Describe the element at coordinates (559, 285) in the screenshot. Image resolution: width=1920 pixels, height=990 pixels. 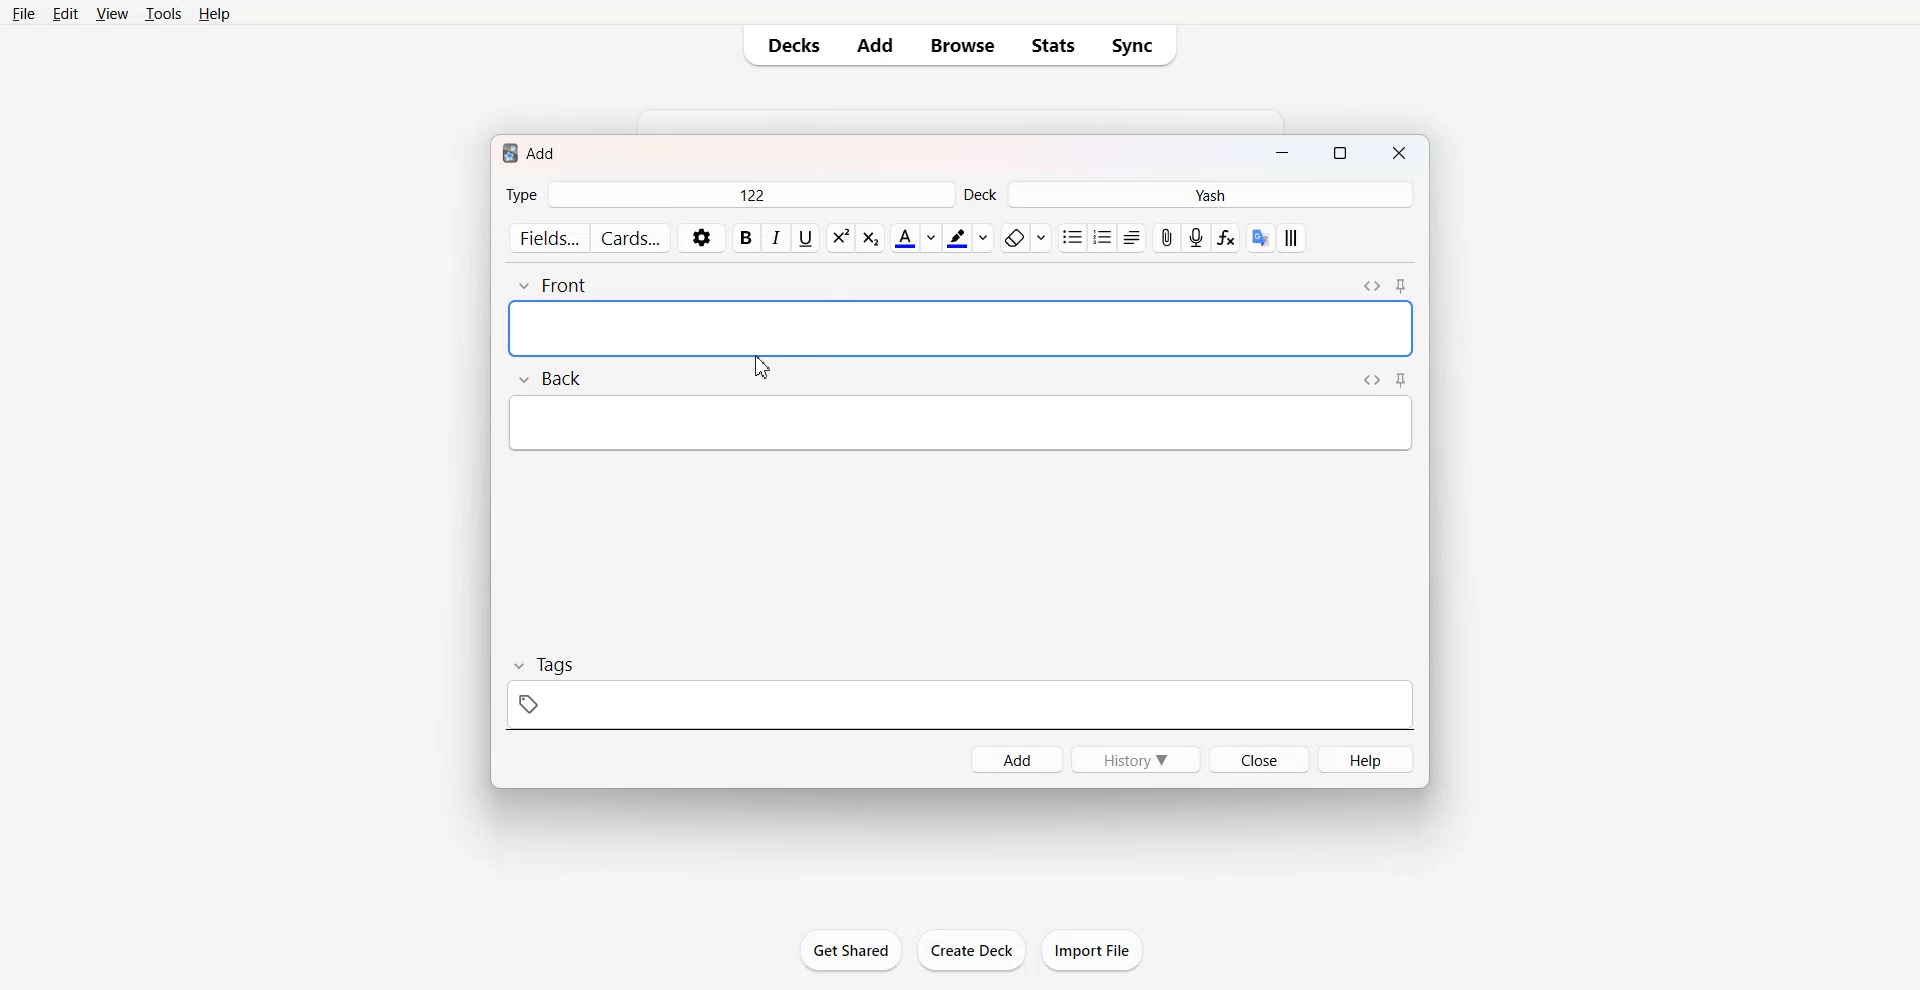
I see `Front` at that location.